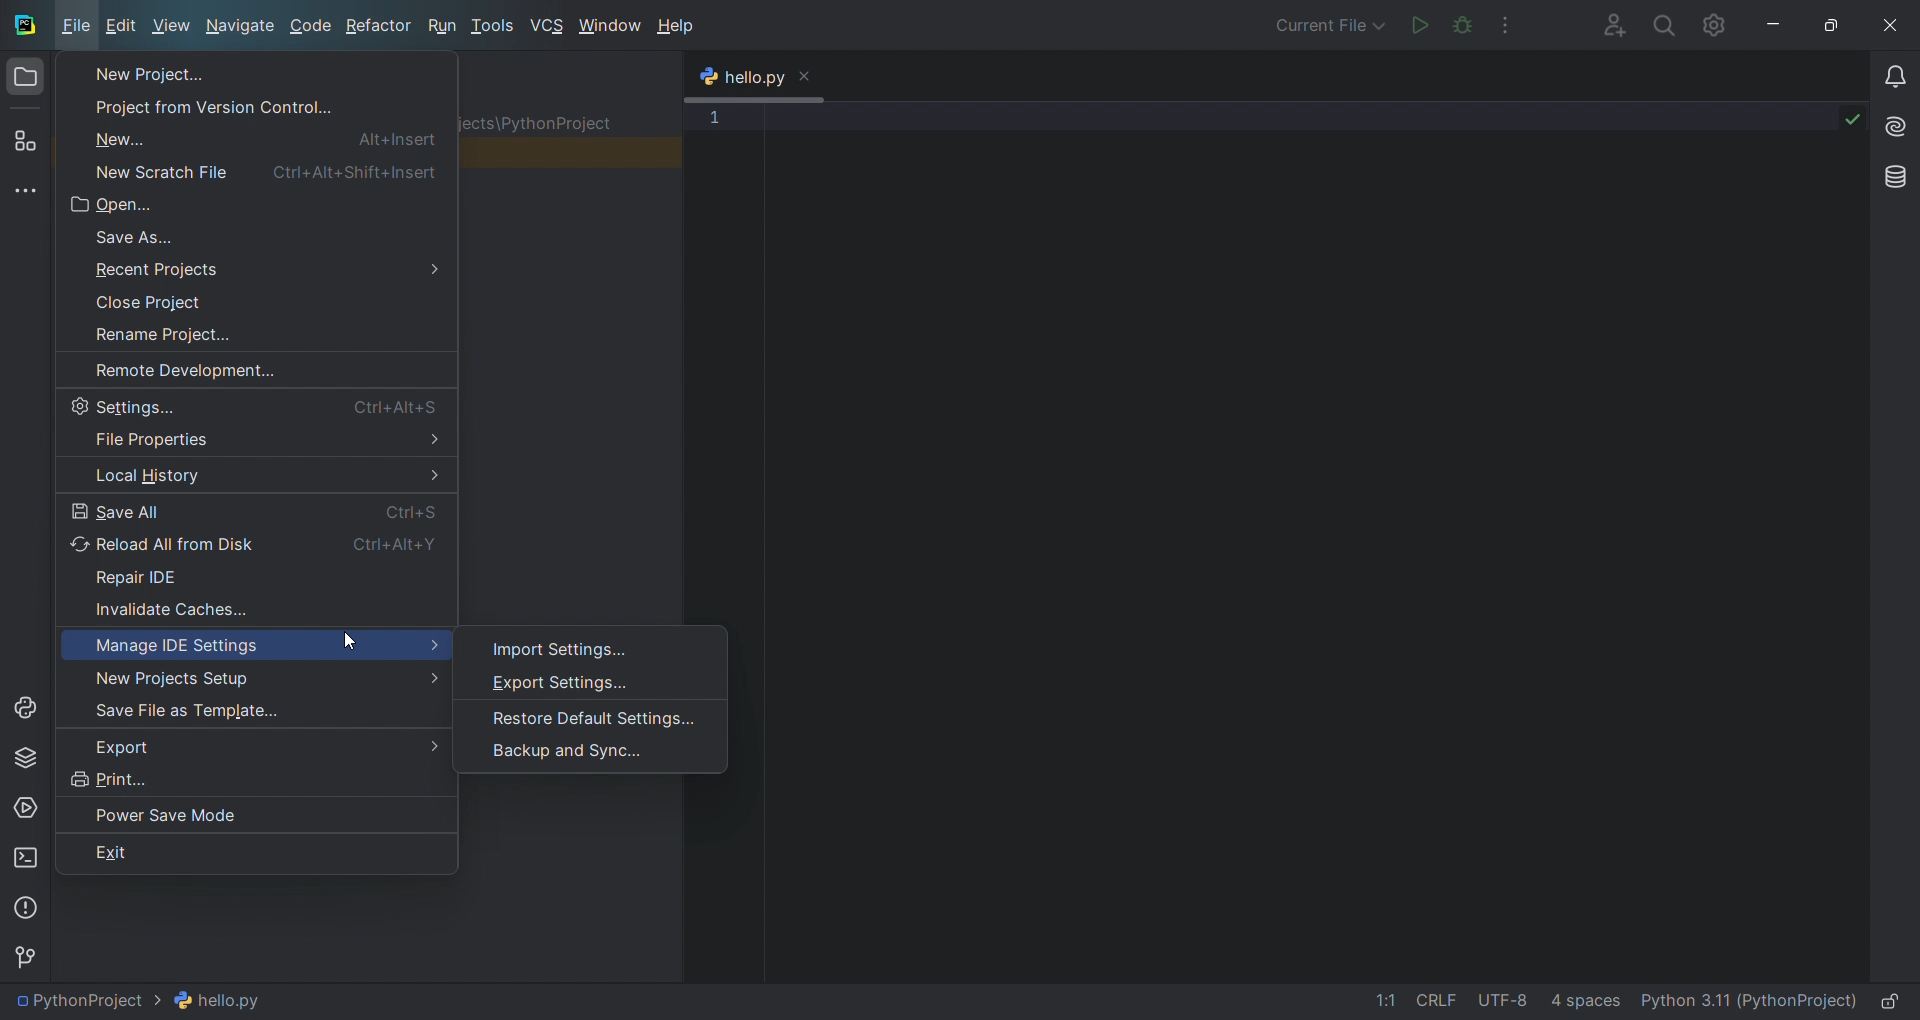 This screenshot has width=1920, height=1020. What do you see at coordinates (28, 141) in the screenshot?
I see `structure` at bounding box center [28, 141].